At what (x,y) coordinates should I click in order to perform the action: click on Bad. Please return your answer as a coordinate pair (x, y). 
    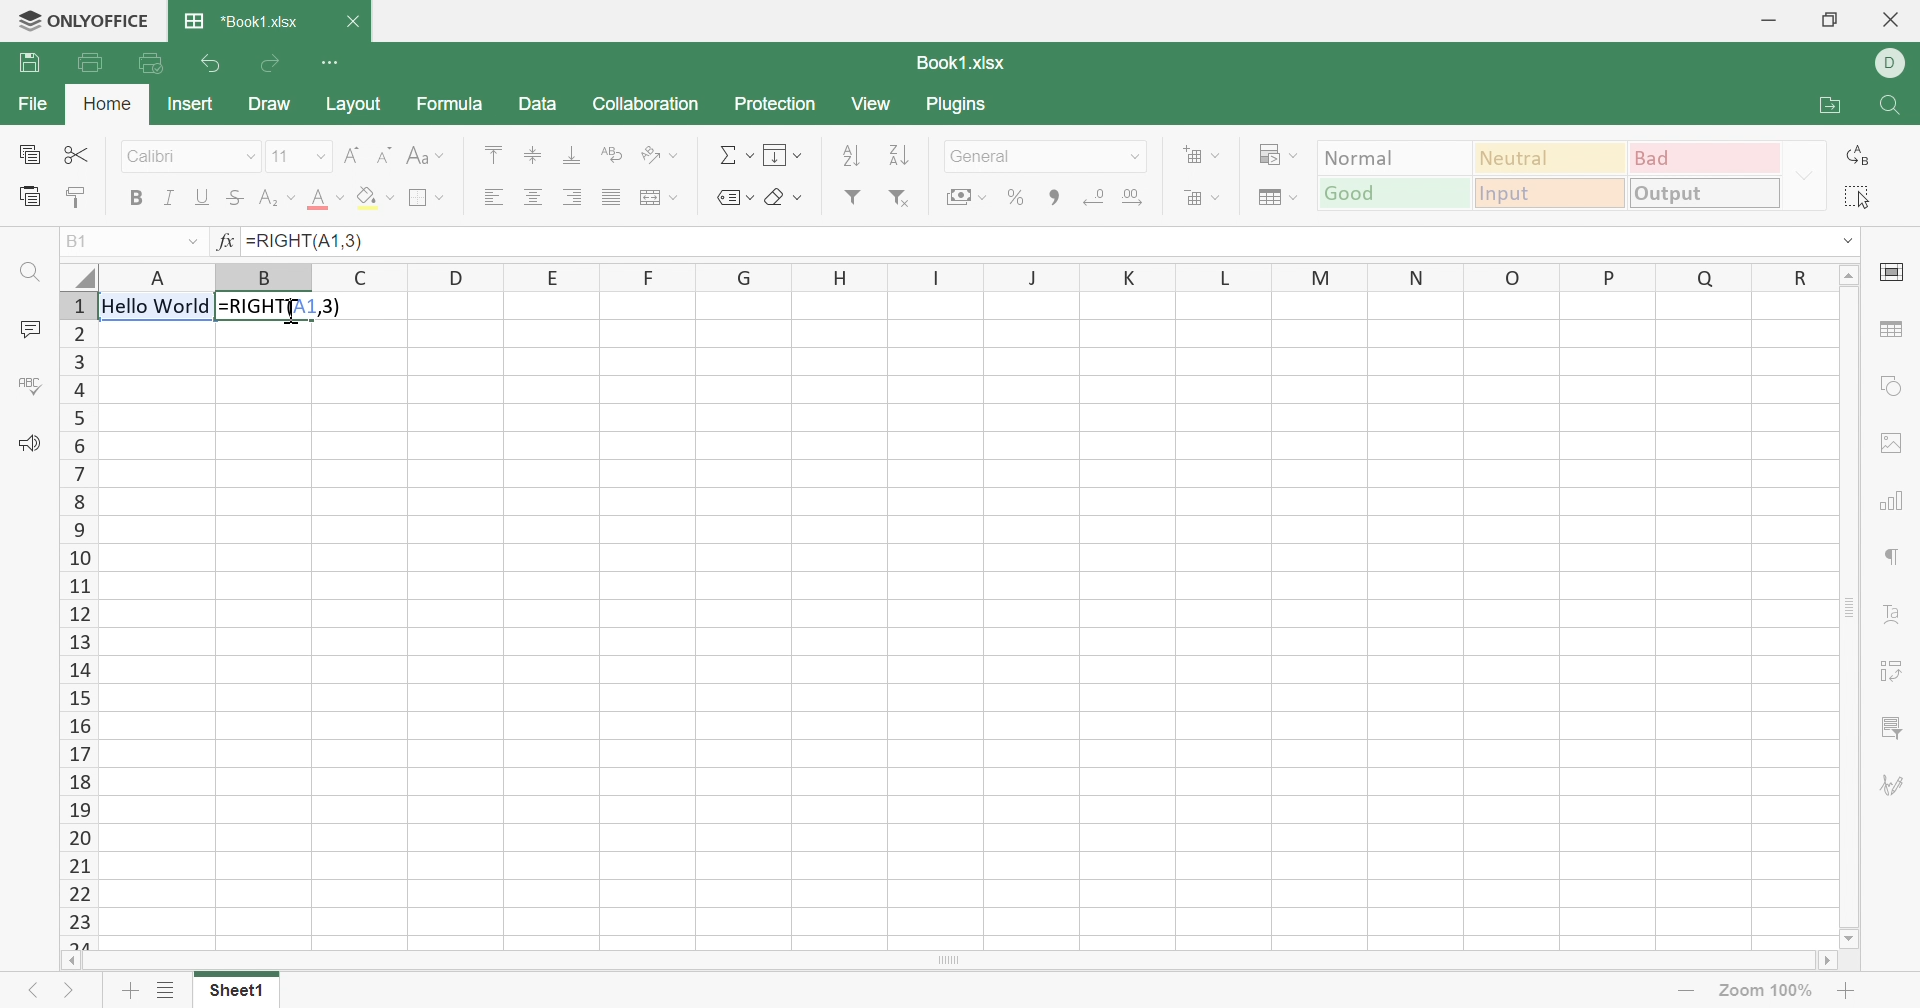
    Looking at the image, I should click on (1702, 159).